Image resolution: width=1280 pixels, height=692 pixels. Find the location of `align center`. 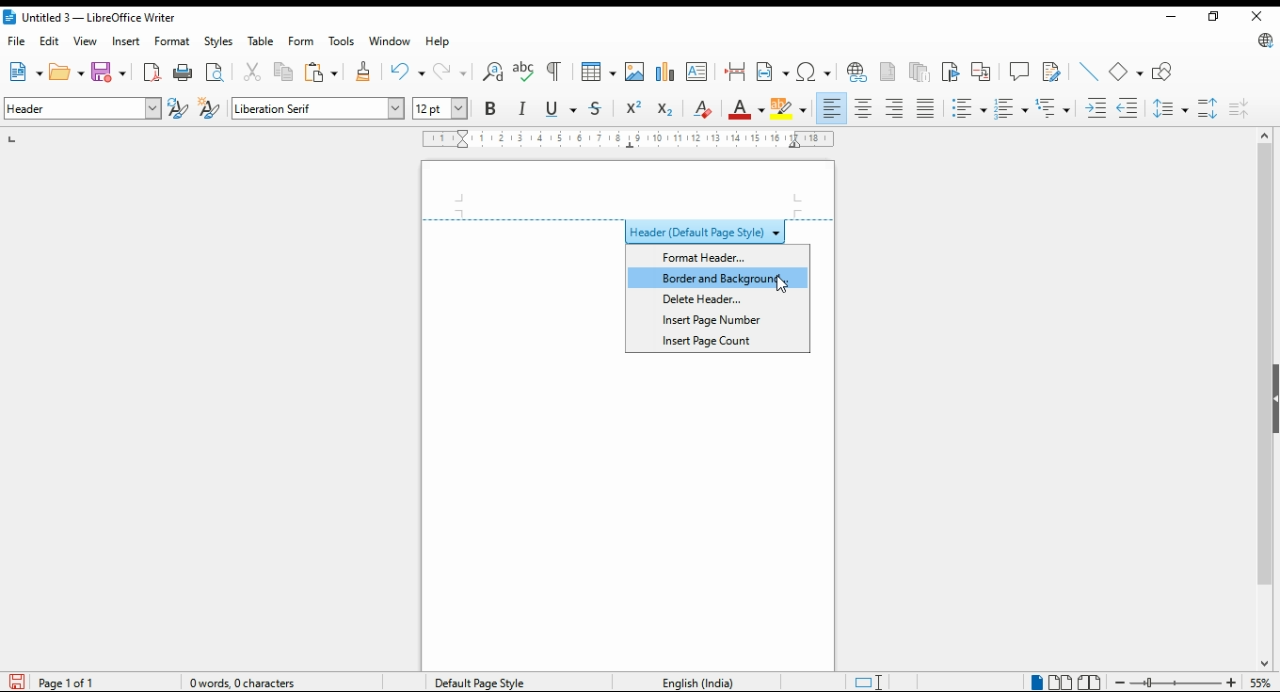

align center is located at coordinates (865, 108).